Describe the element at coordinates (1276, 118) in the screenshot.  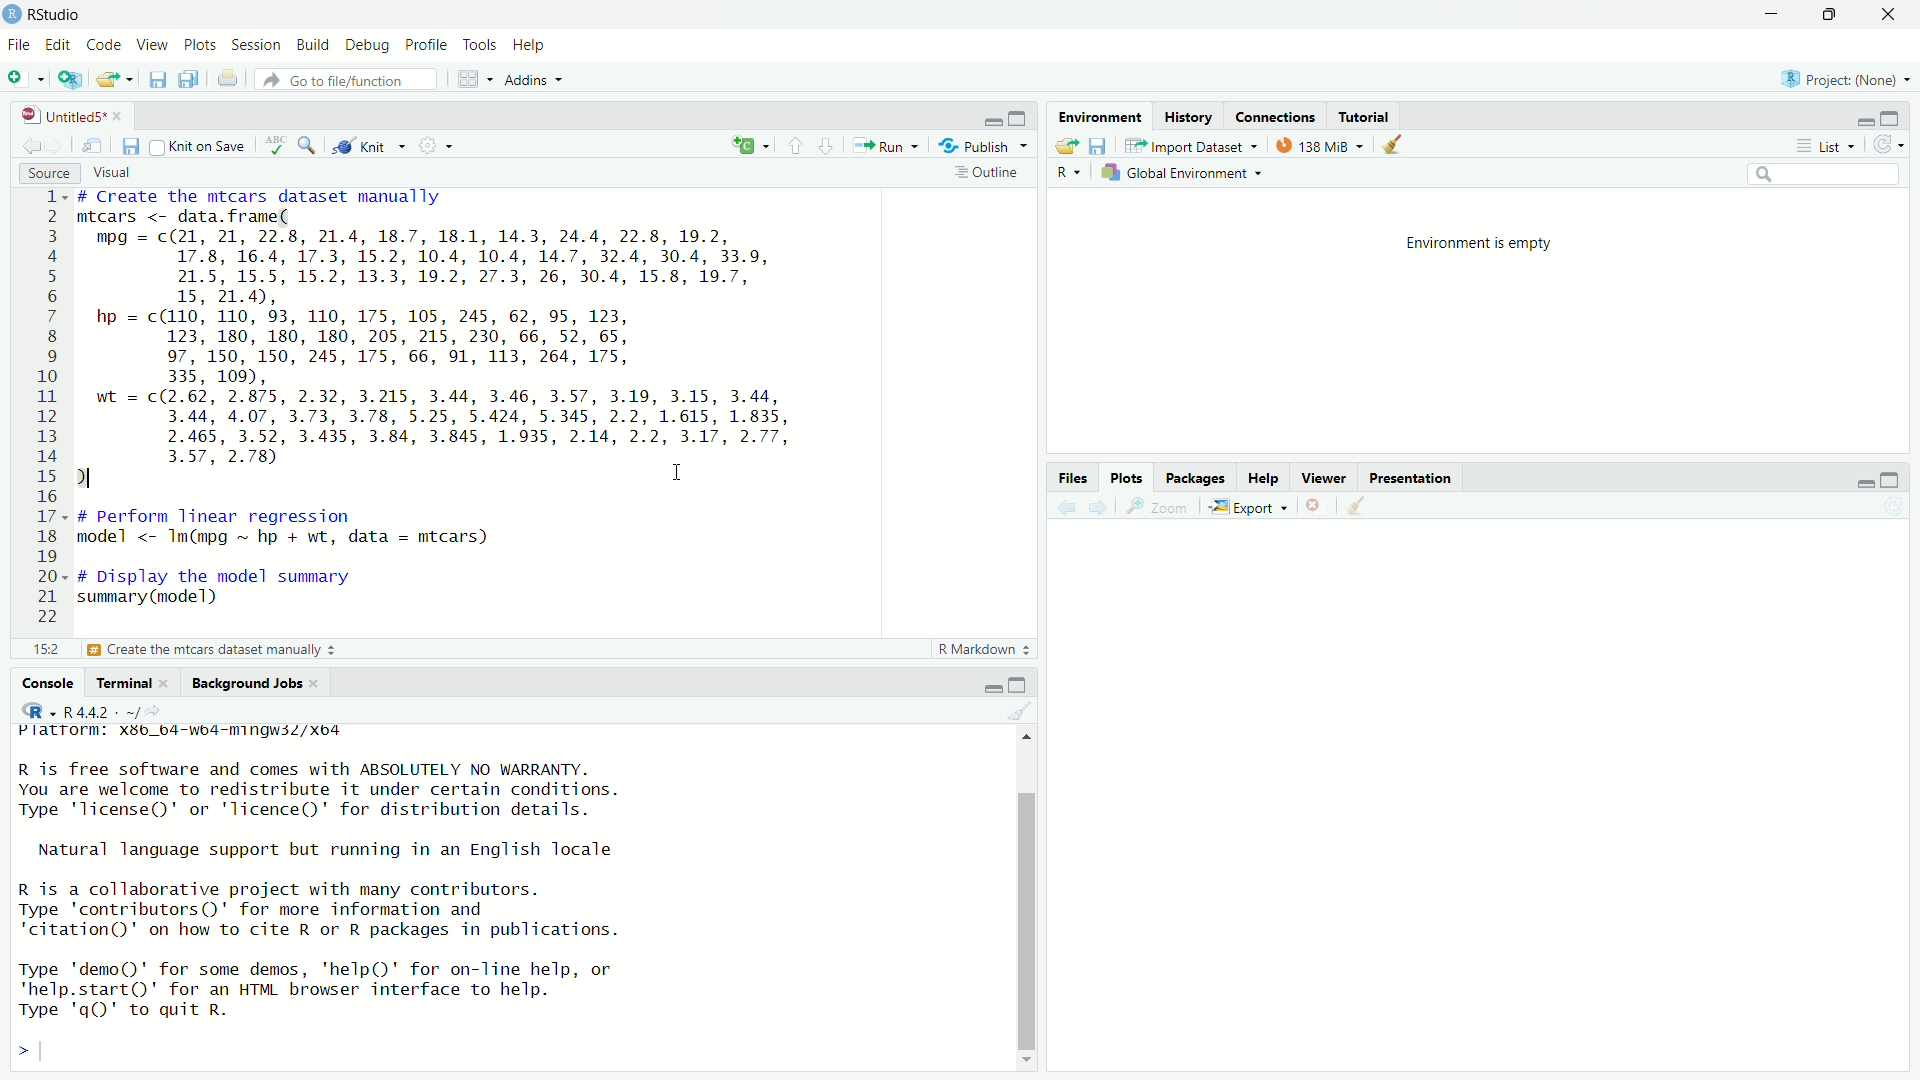
I see `Connections` at that location.